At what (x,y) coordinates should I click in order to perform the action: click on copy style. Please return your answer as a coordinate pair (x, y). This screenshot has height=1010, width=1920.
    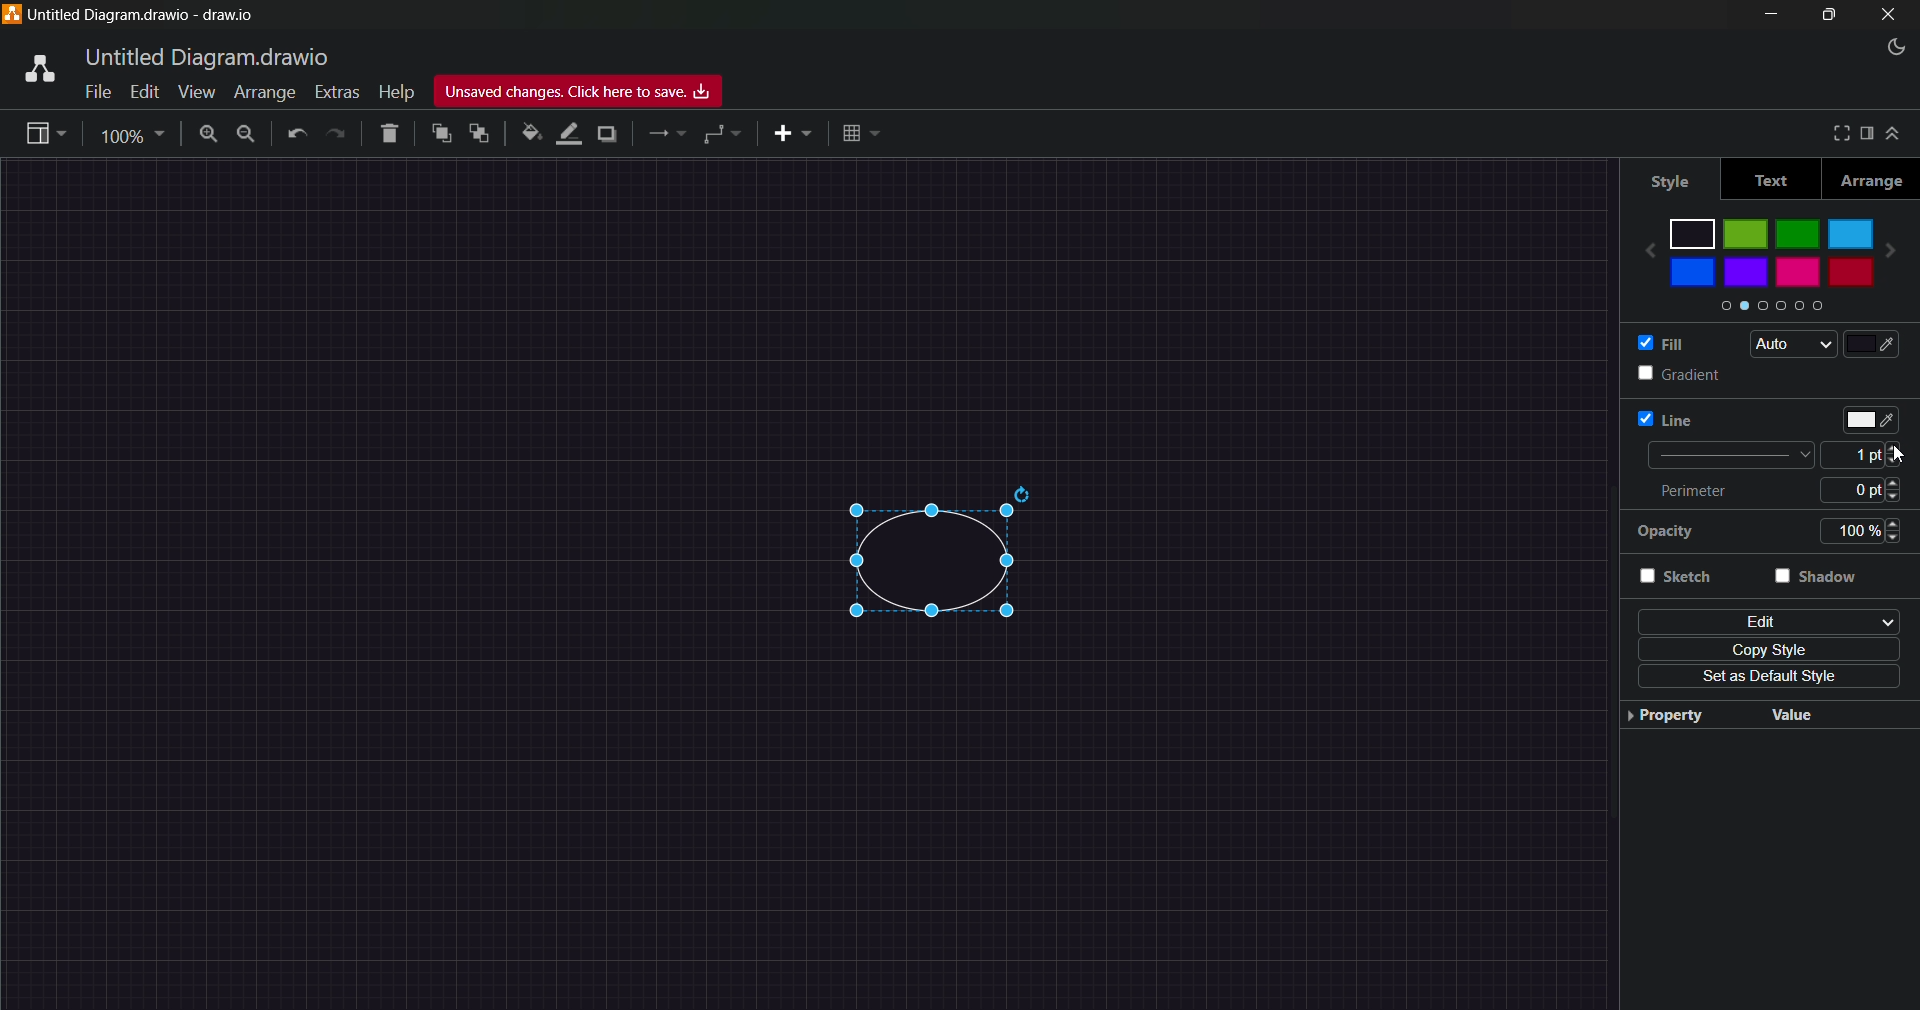
    Looking at the image, I should click on (1765, 651).